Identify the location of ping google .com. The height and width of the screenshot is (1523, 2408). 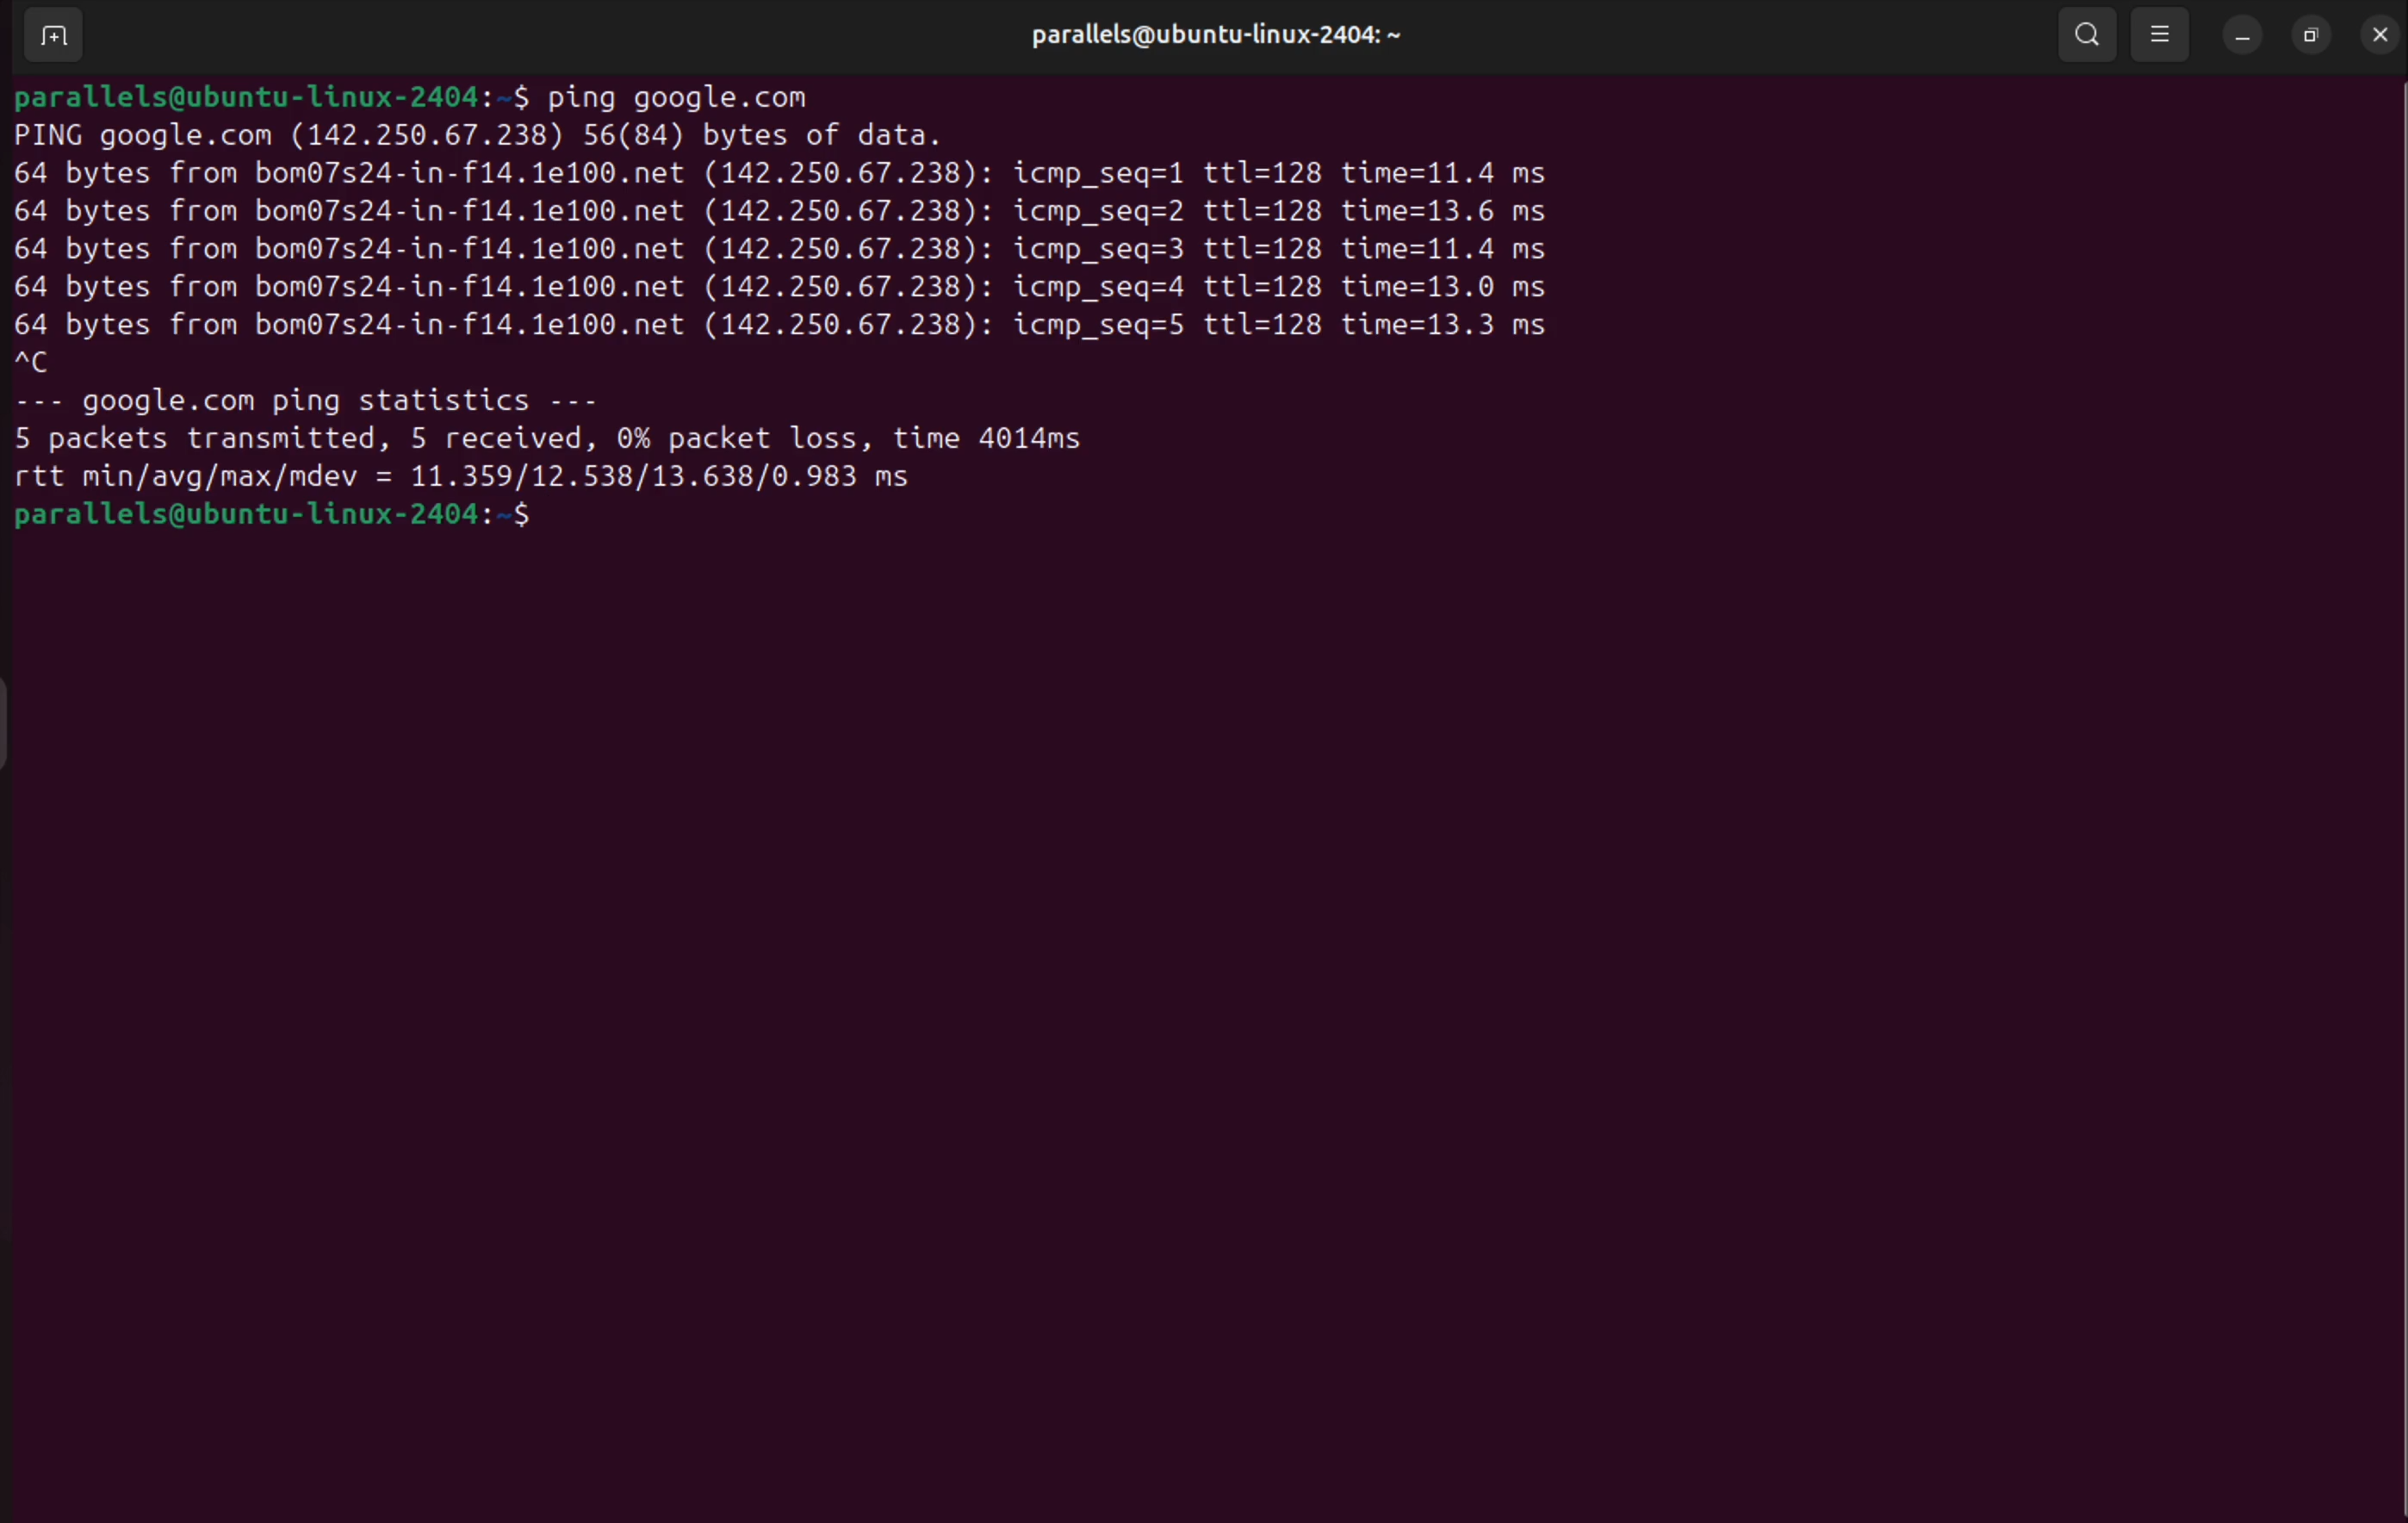
(691, 95).